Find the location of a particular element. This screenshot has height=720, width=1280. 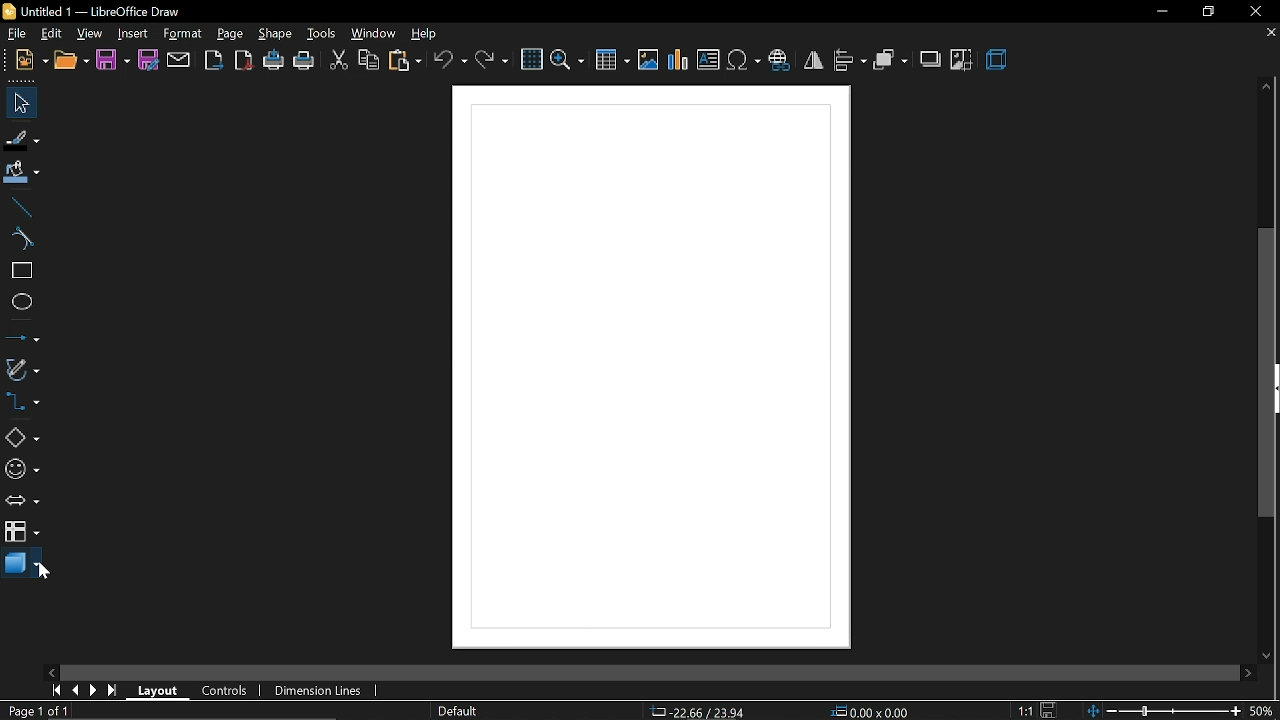

undo is located at coordinates (450, 59).